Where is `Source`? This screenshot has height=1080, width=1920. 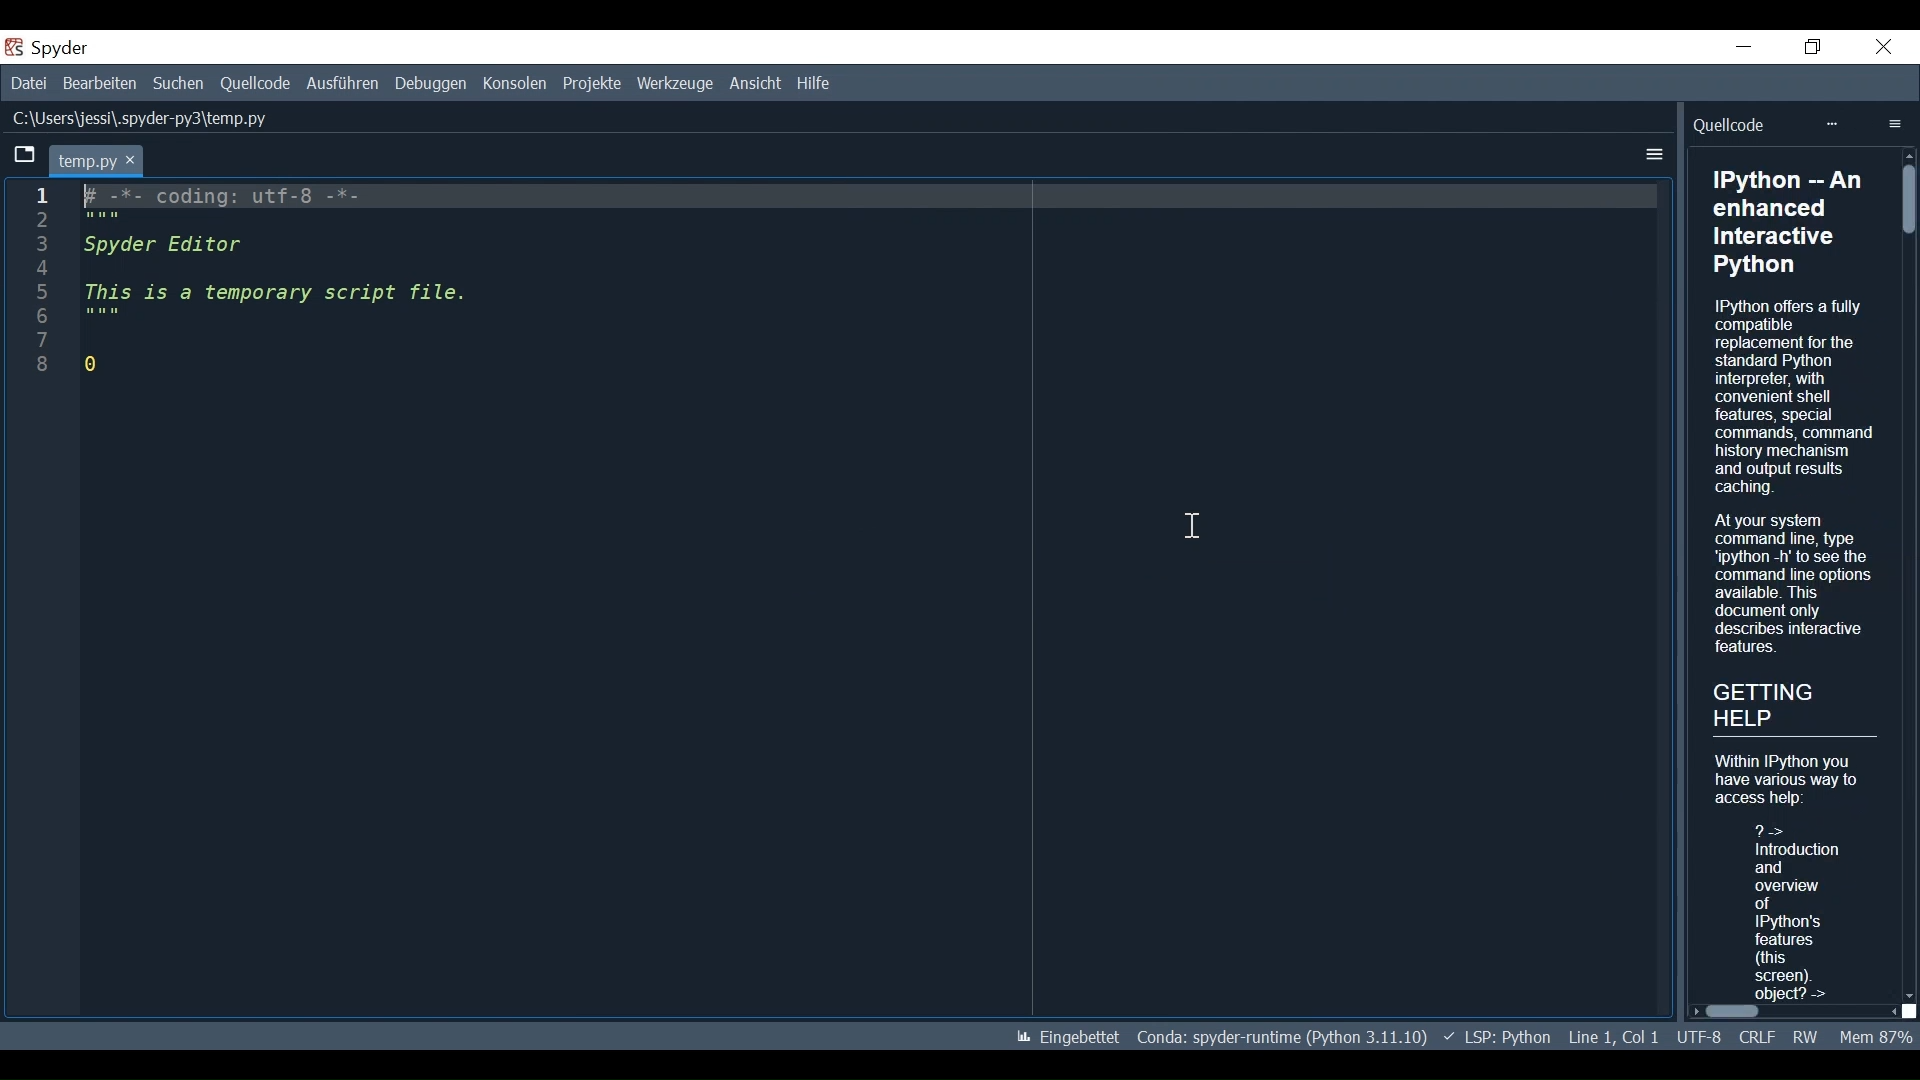 Source is located at coordinates (255, 84).